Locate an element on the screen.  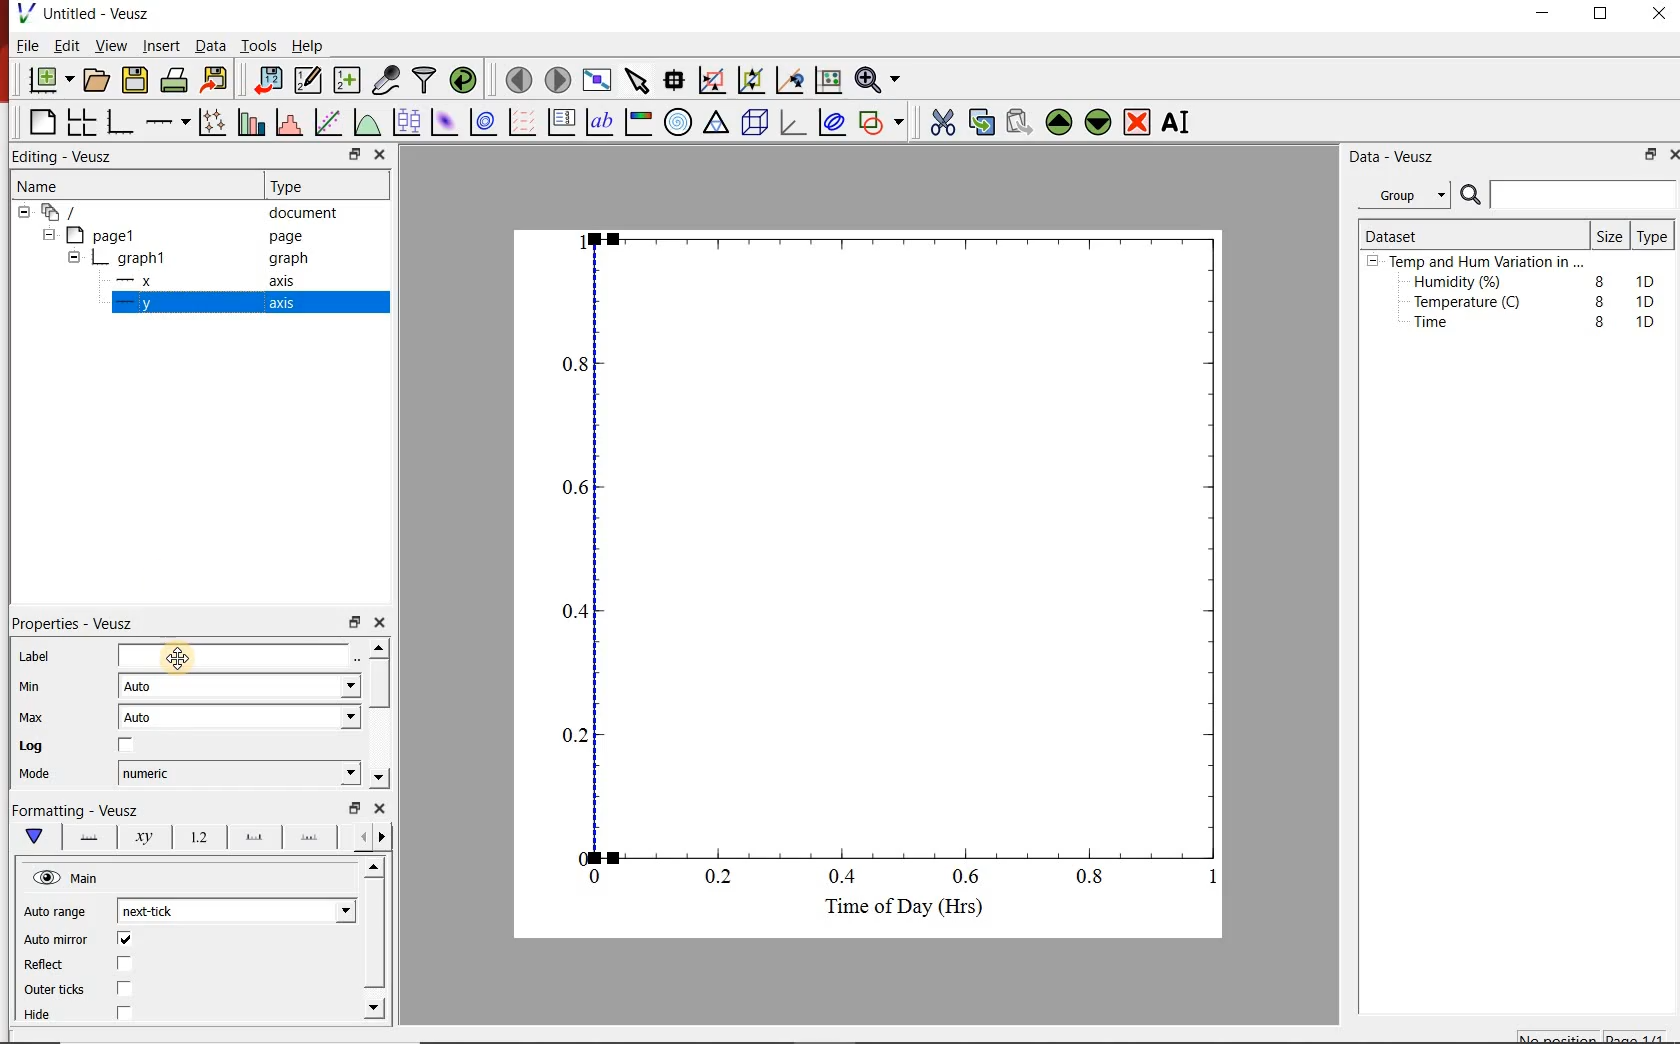
File is located at coordinates (23, 45).